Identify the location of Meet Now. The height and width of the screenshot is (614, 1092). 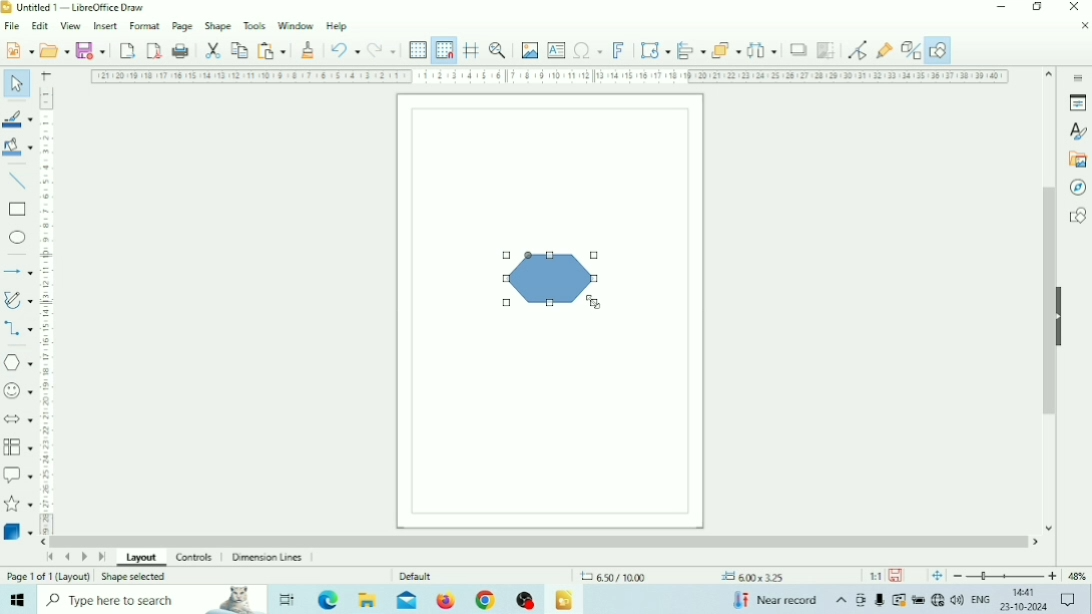
(862, 600).